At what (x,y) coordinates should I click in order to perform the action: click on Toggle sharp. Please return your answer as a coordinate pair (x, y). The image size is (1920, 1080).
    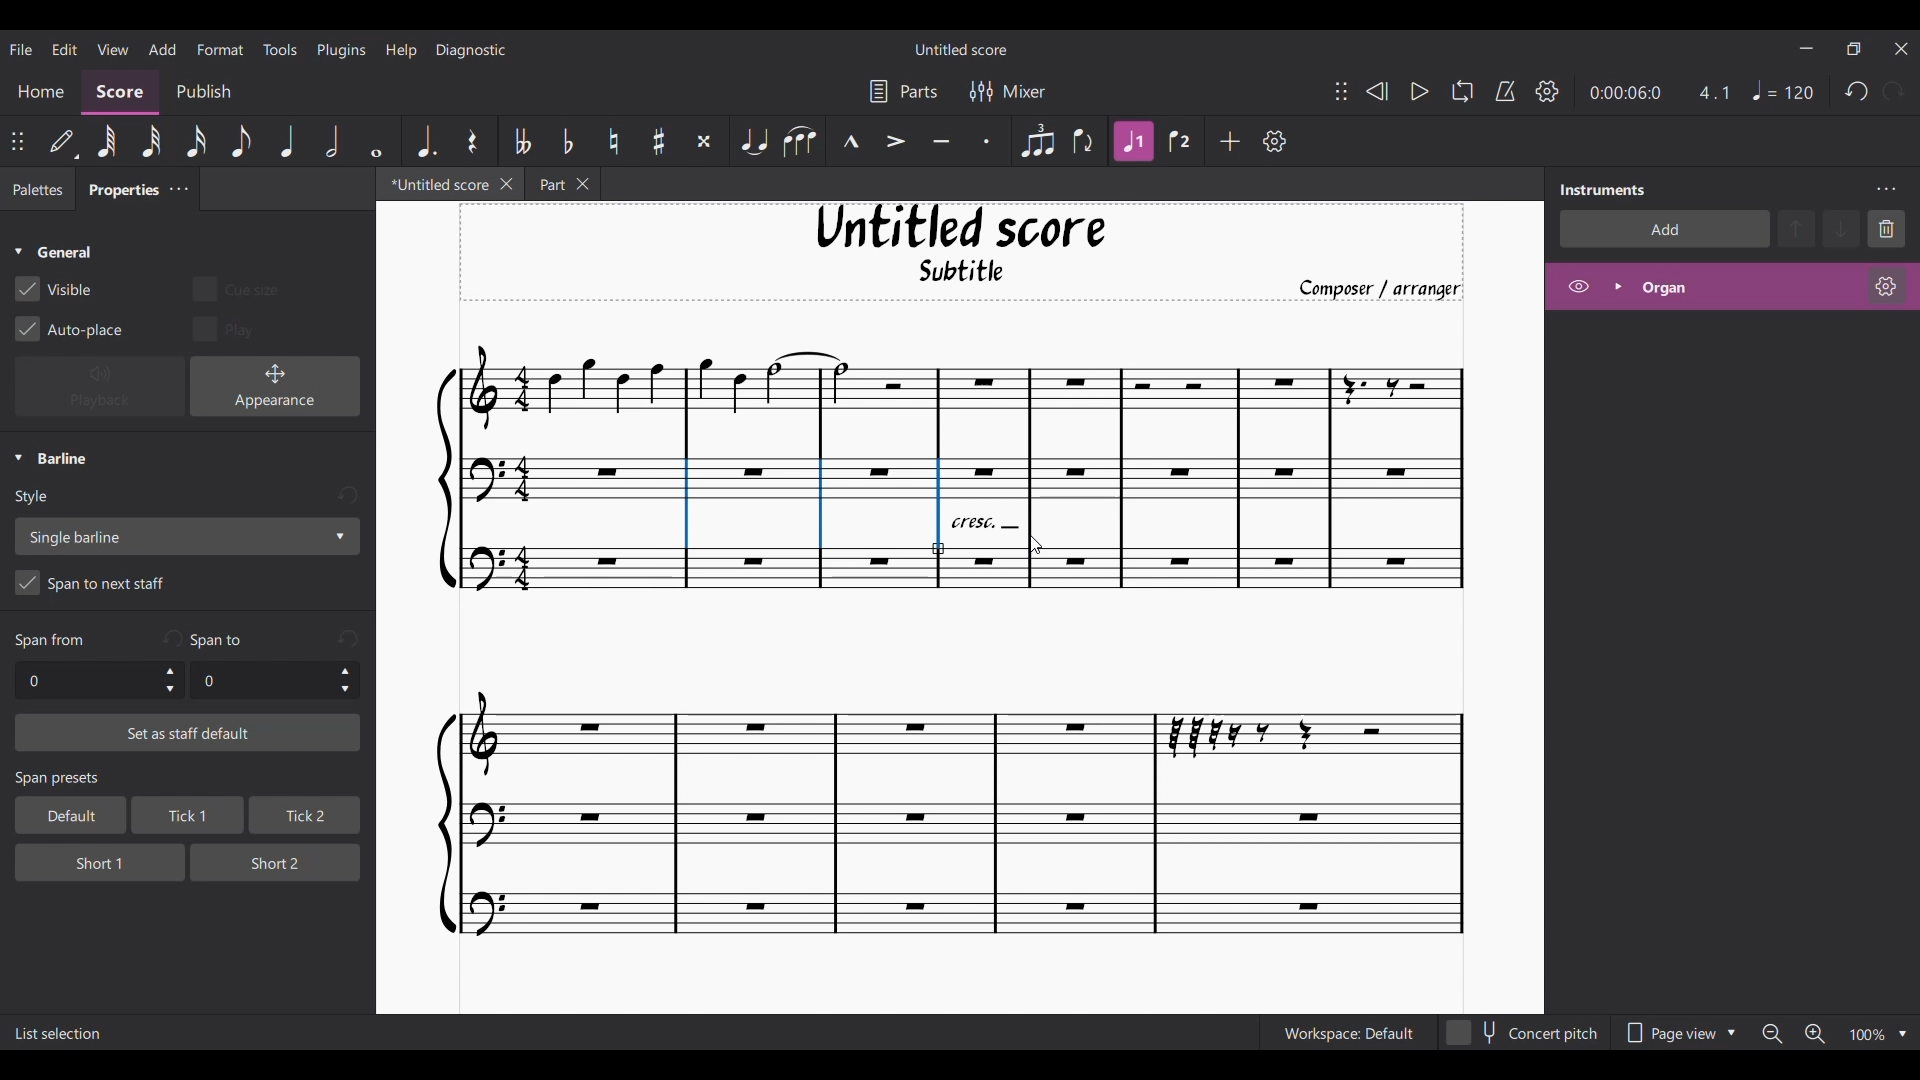
    Looking at the image, I should click on (660, 142).